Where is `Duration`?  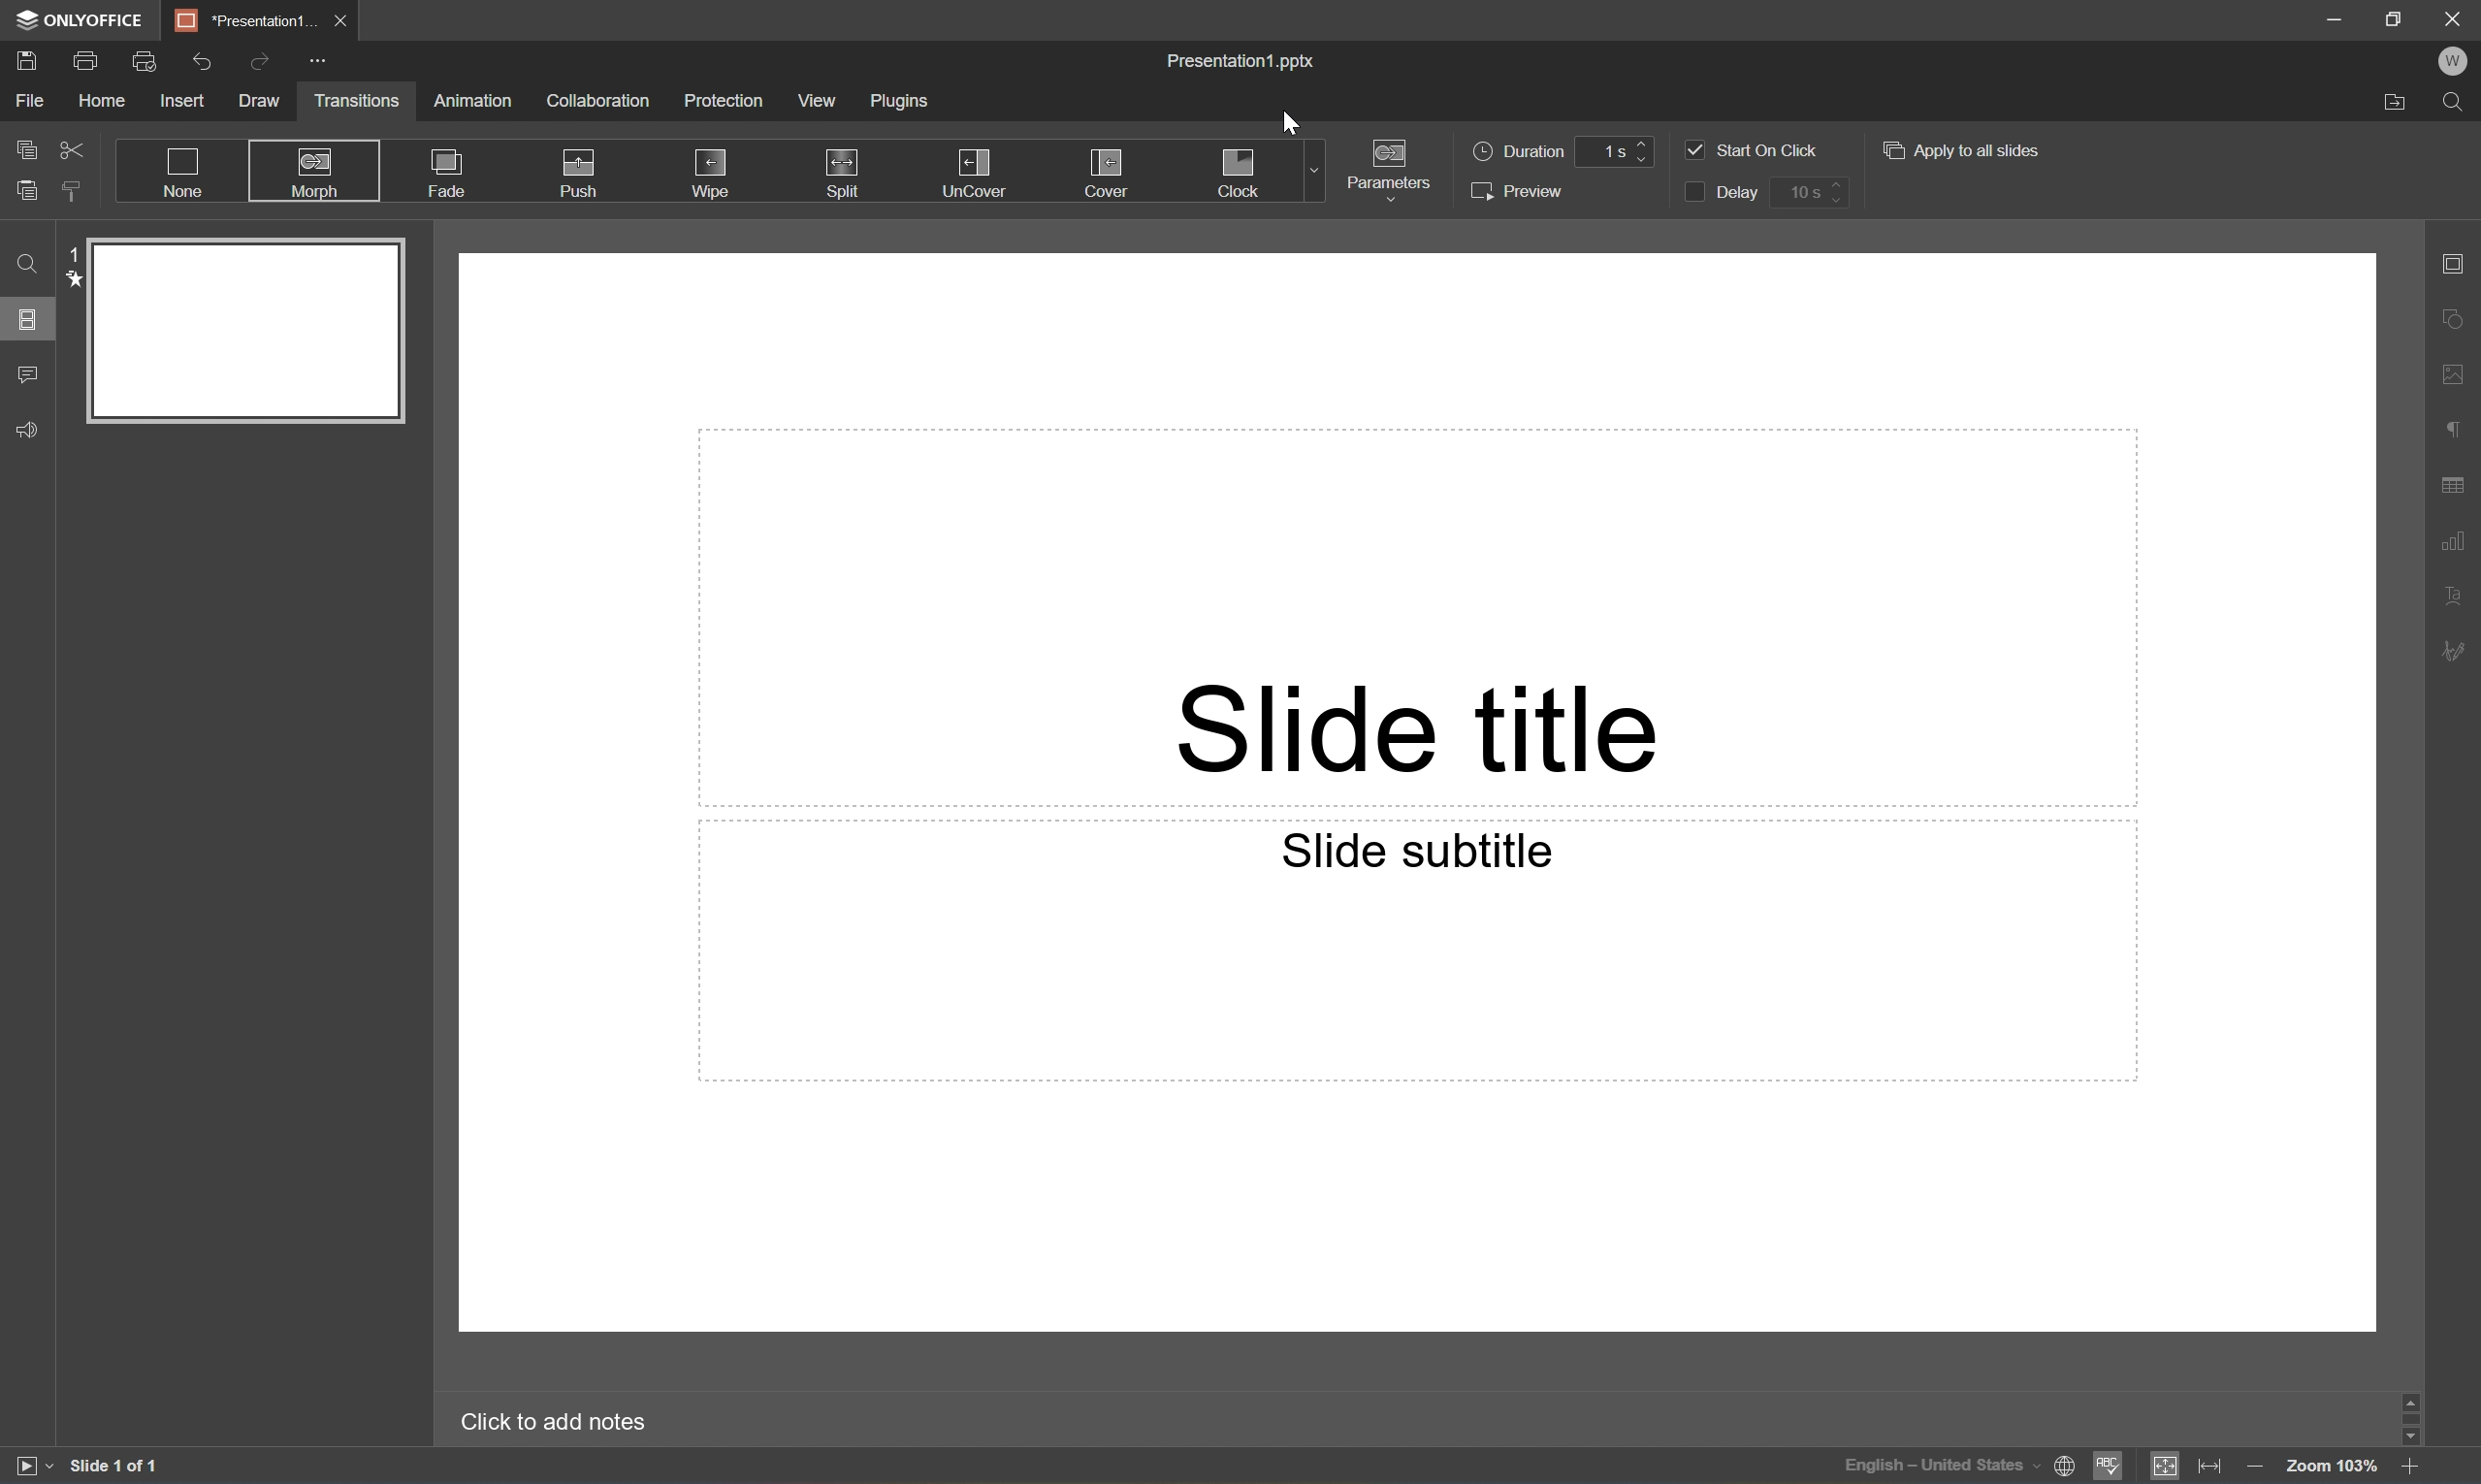 Duration is located at coordinates (1518, 151).